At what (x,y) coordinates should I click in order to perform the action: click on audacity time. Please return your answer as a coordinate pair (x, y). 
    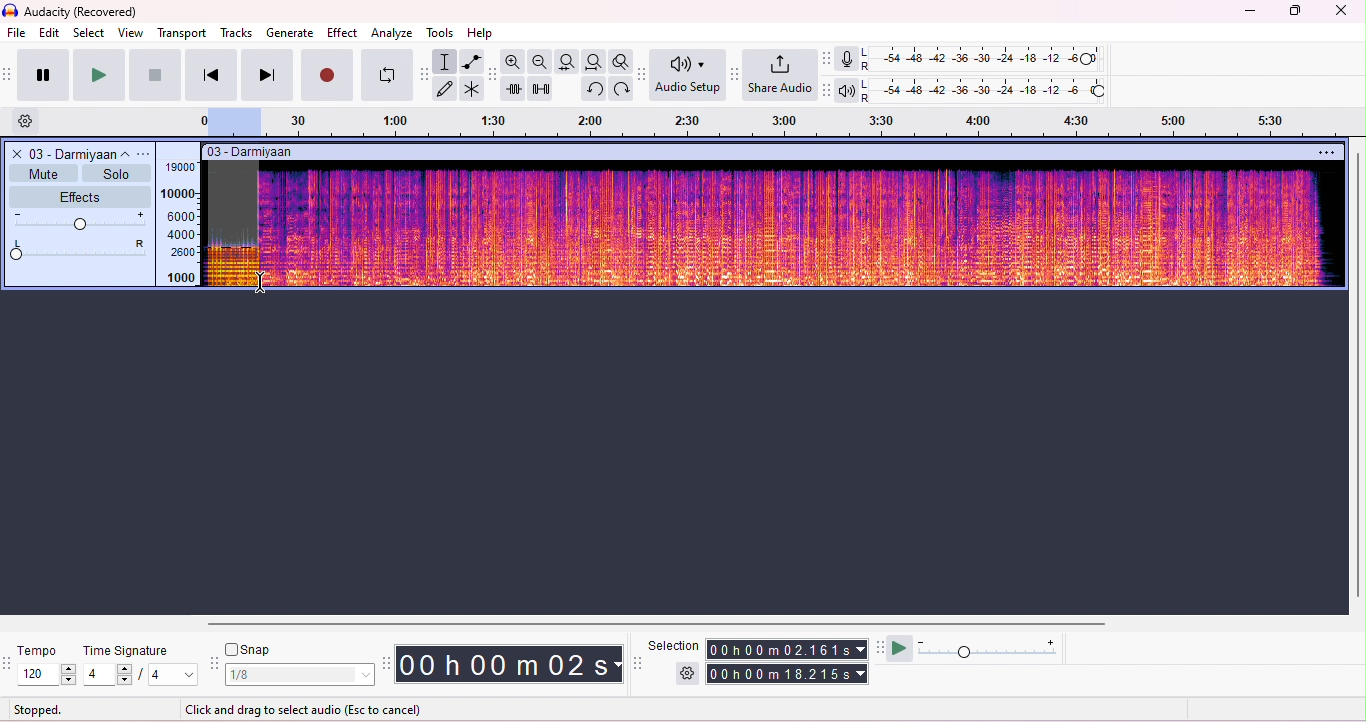
    Looking at the image, I should click on (511, 663).